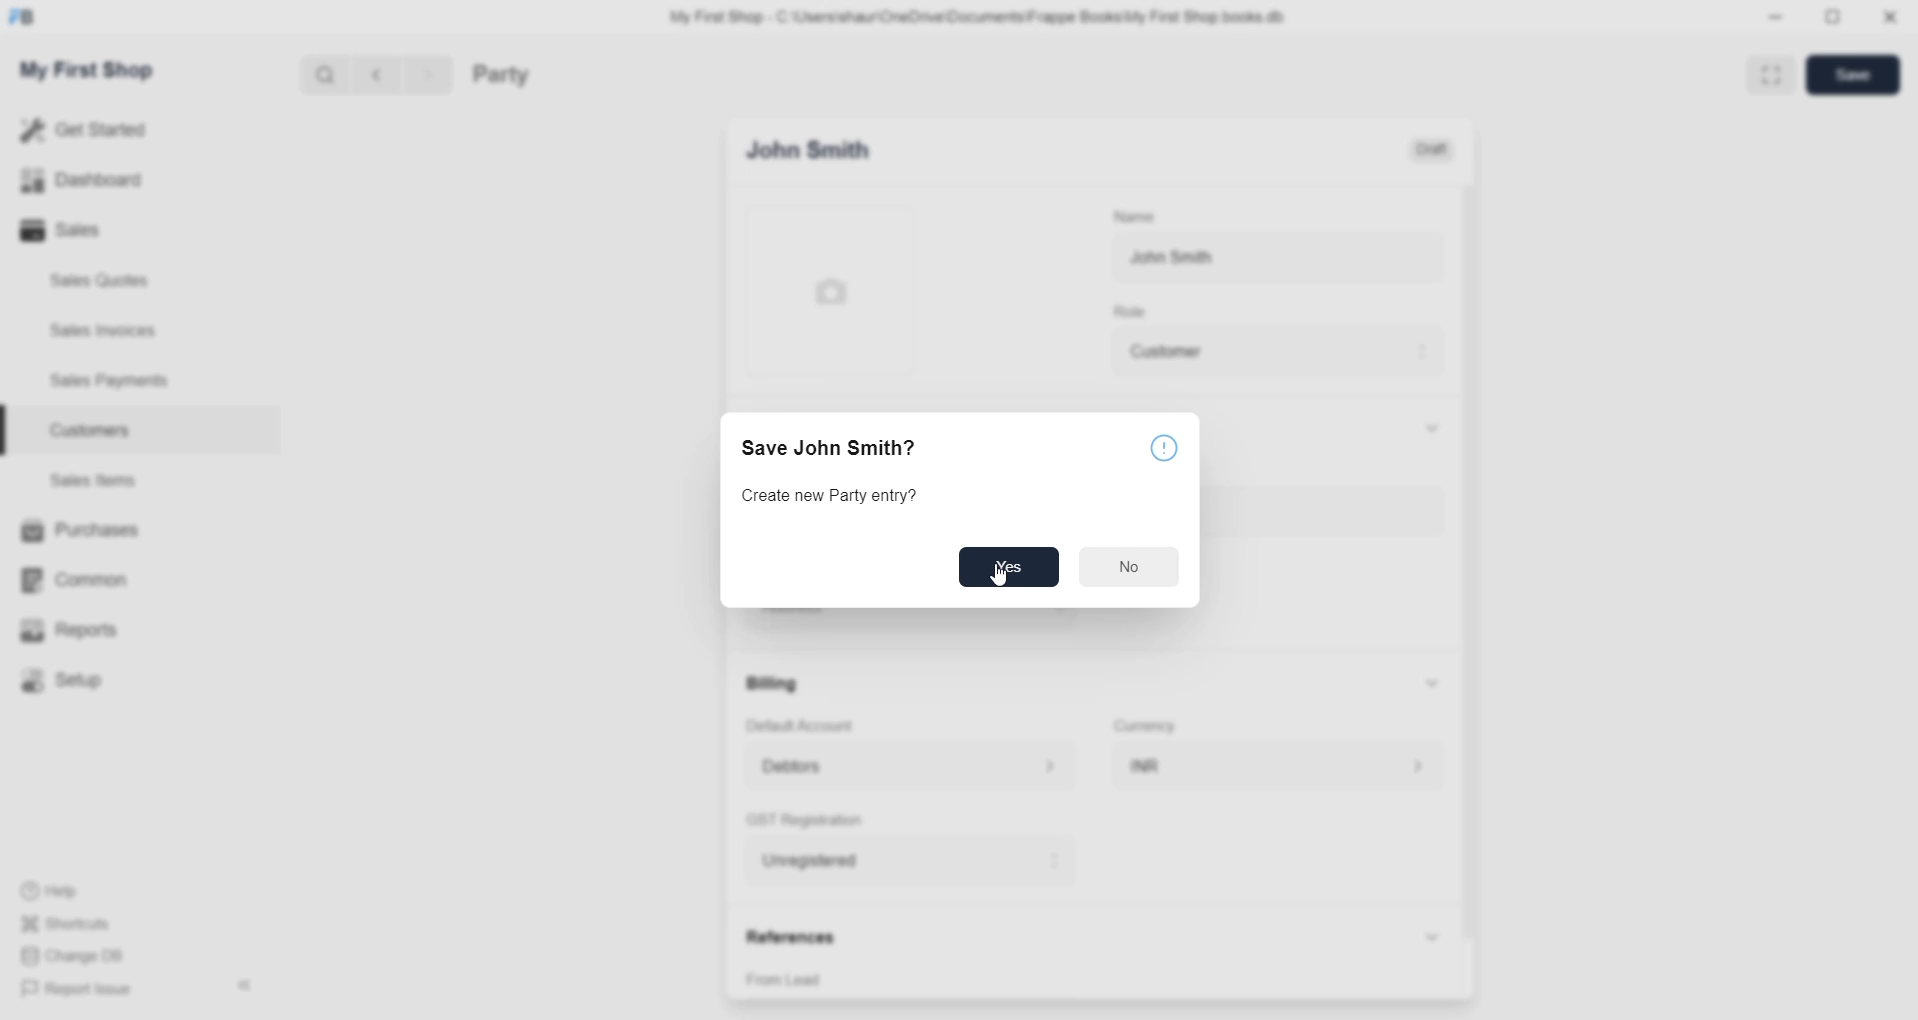 The height and width of the screenshot is (1020, 1918). What do you see at coordinates (1887, 18) in the screenshot?
I see `close` at bounding box center [1887, 18].